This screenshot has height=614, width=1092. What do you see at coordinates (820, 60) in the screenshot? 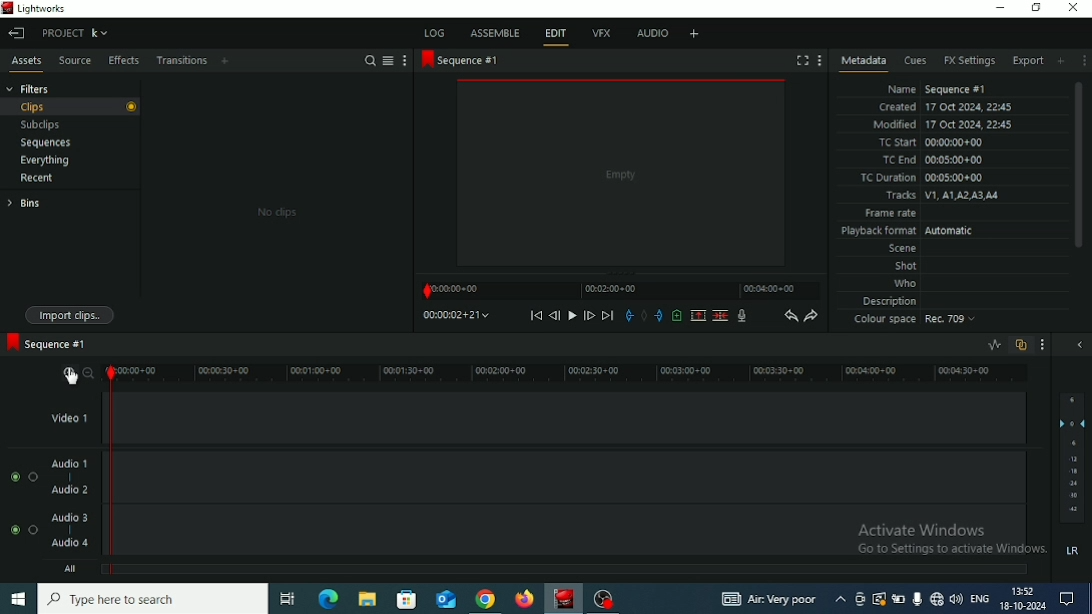
I see `Show settings menu` at bounding box center [820, 60].